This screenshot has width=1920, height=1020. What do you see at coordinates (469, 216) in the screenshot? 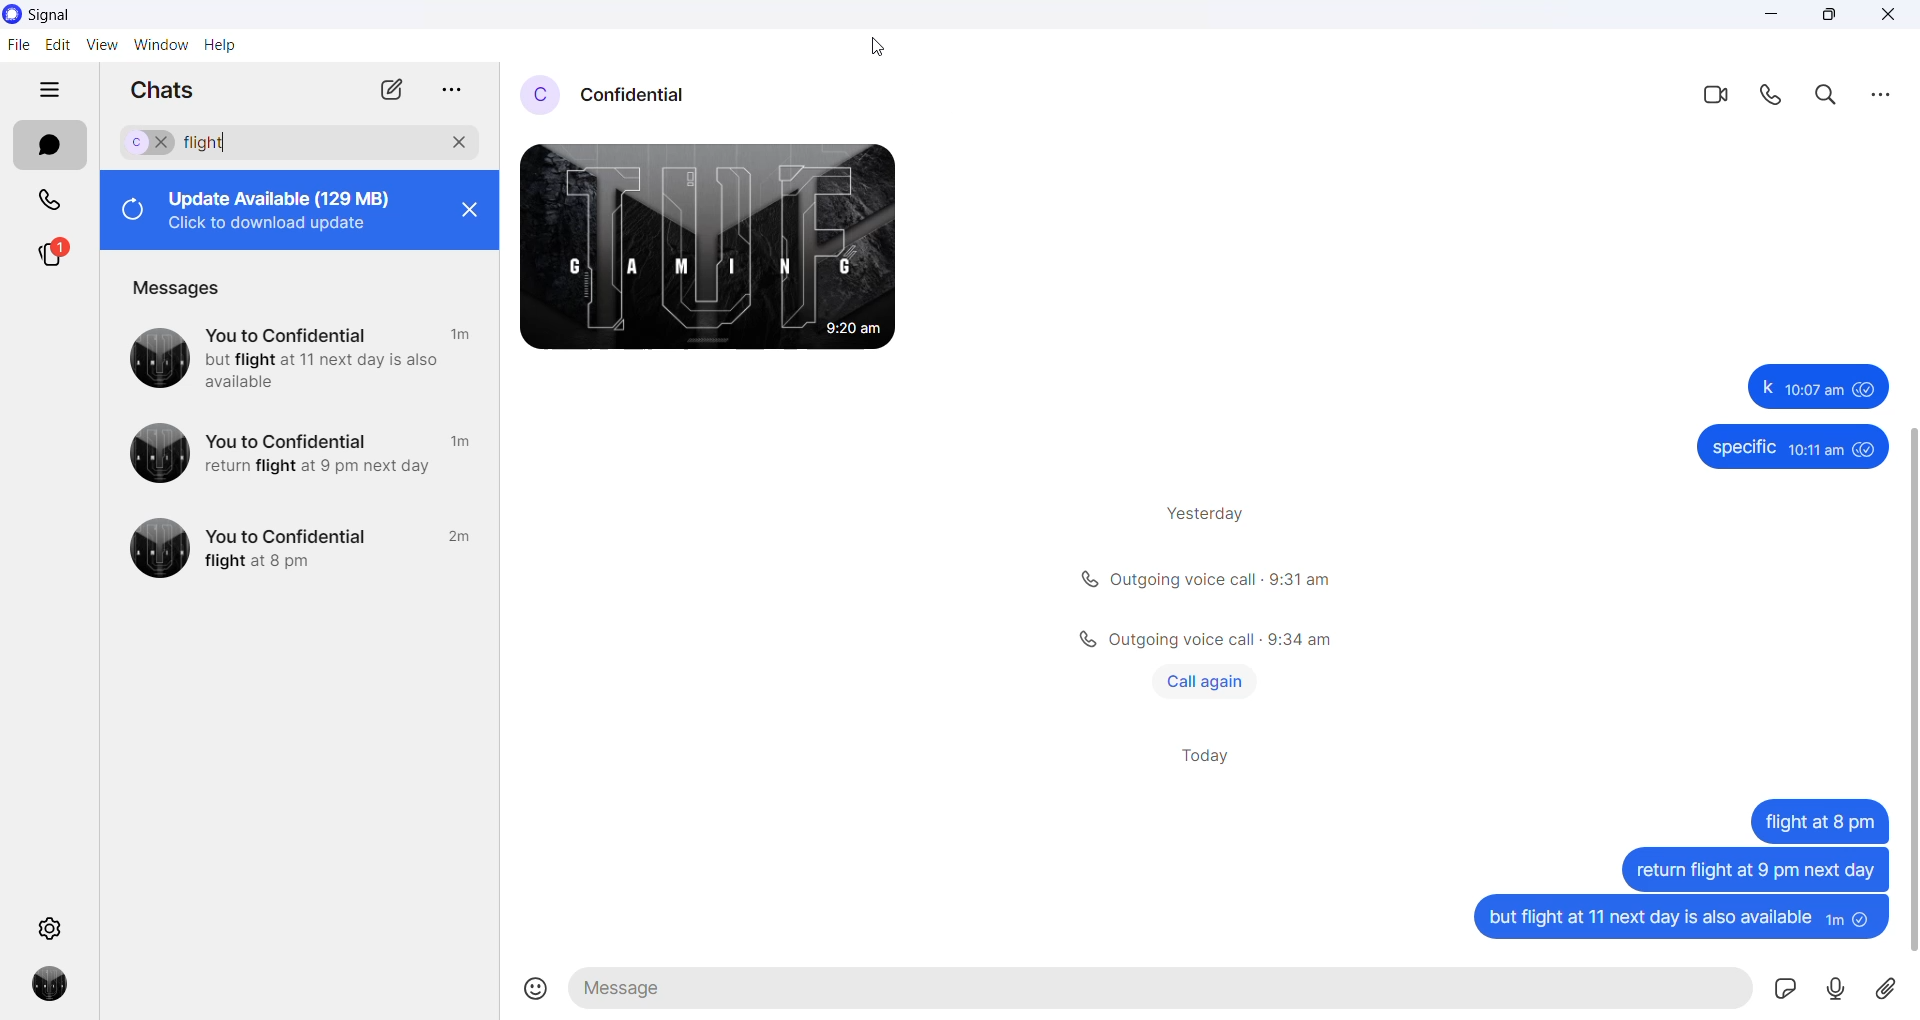
I see `close` at bounding box center [469, 216].